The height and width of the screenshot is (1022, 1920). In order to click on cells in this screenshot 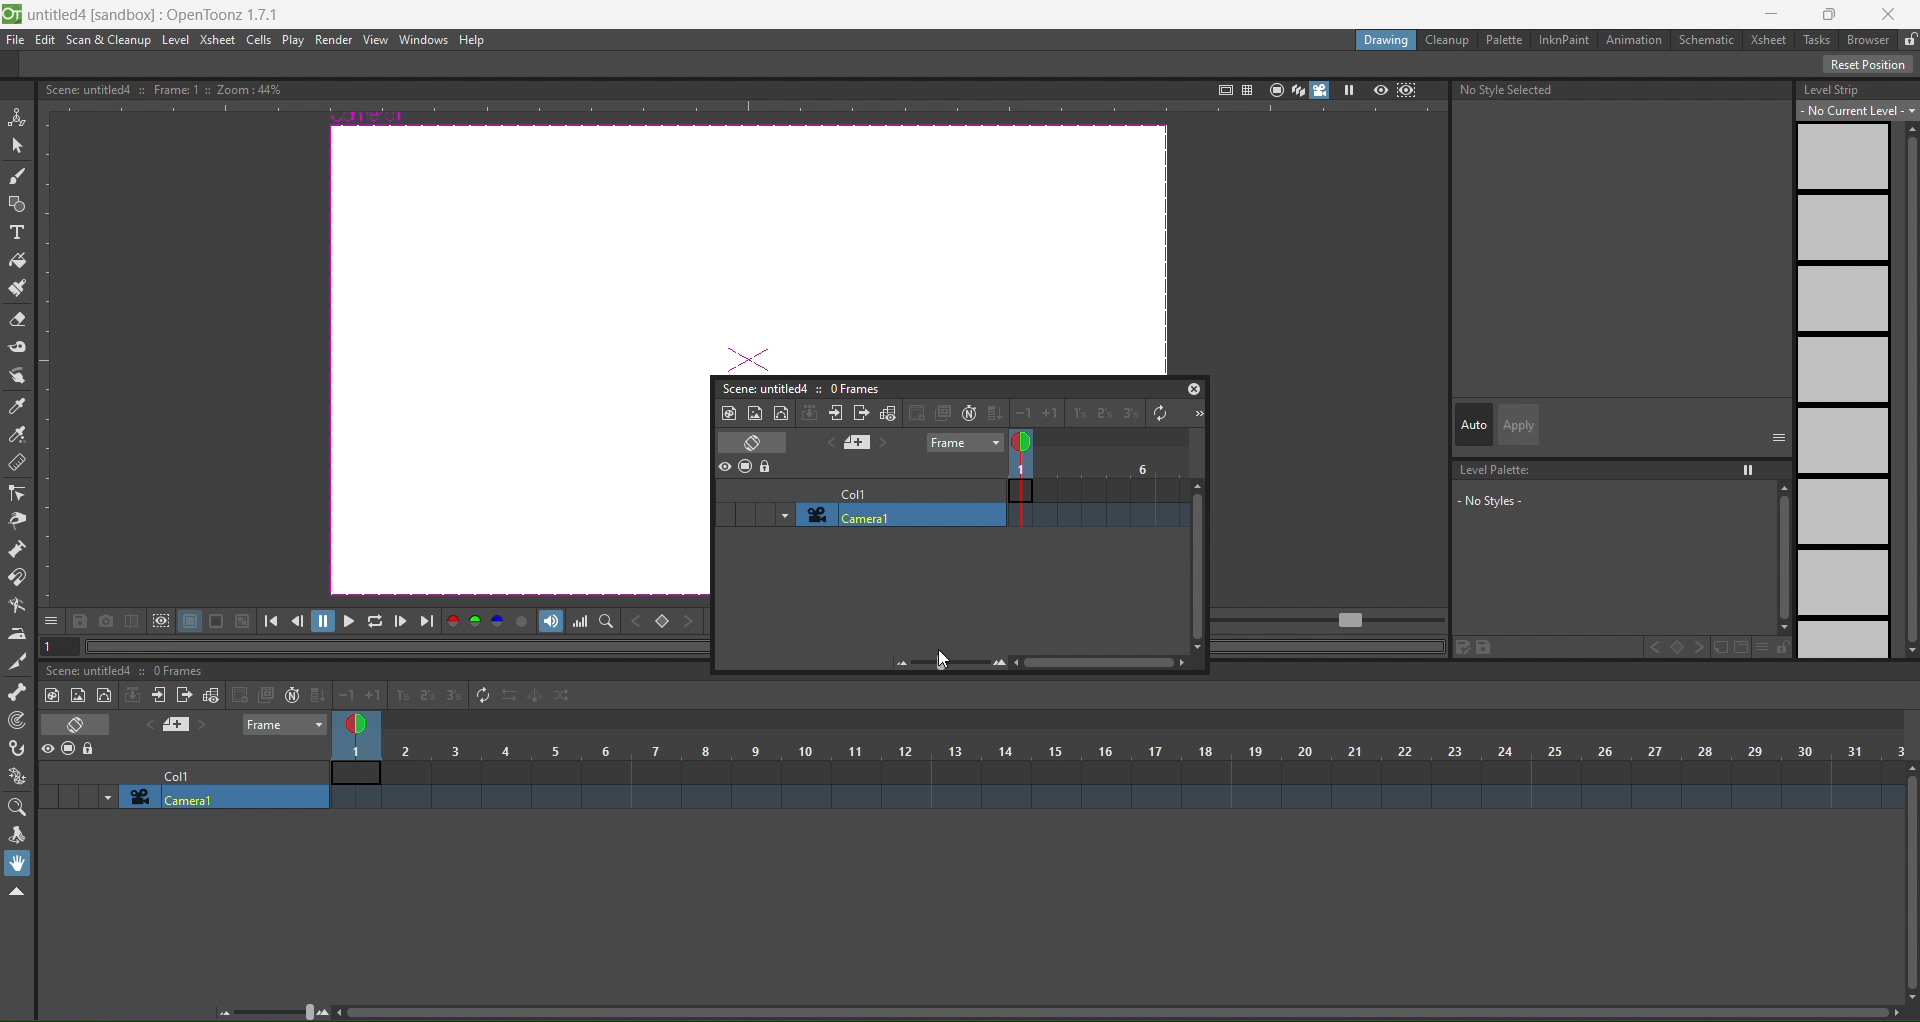, I will do `click(260, 39)`.